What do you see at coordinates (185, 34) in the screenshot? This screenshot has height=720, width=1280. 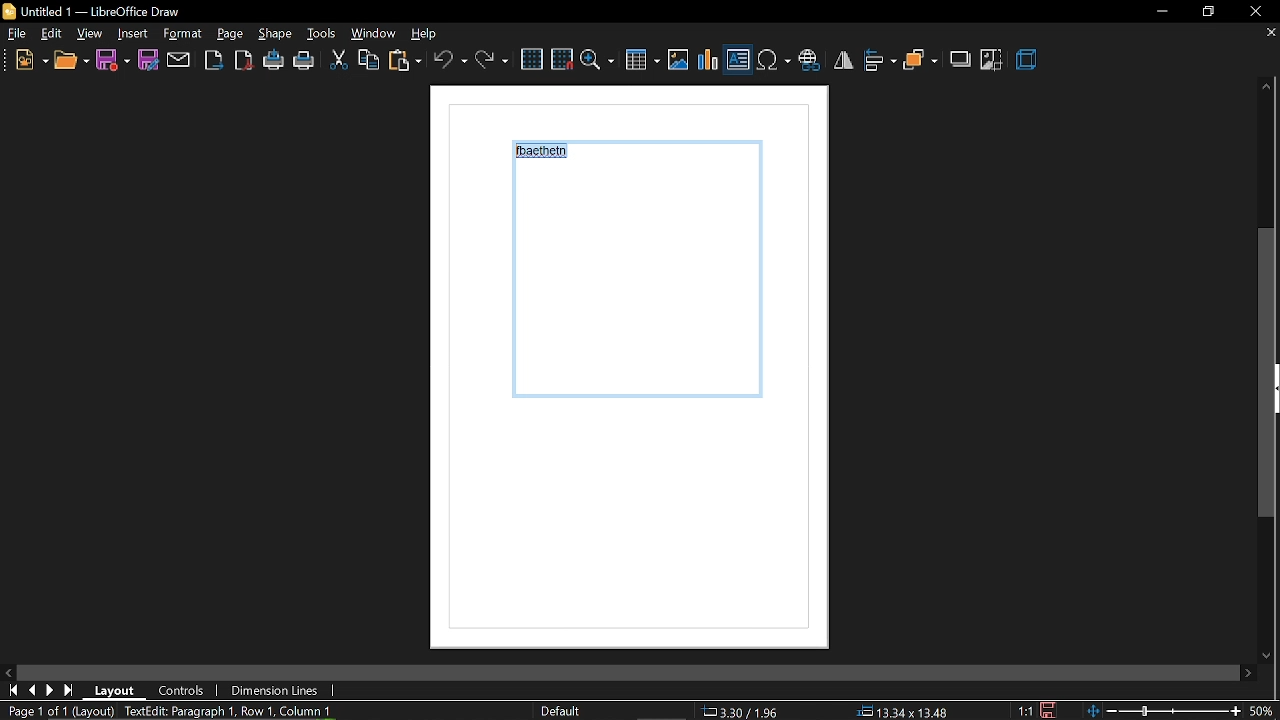 I see `insert` at bounding box center [185, 34].